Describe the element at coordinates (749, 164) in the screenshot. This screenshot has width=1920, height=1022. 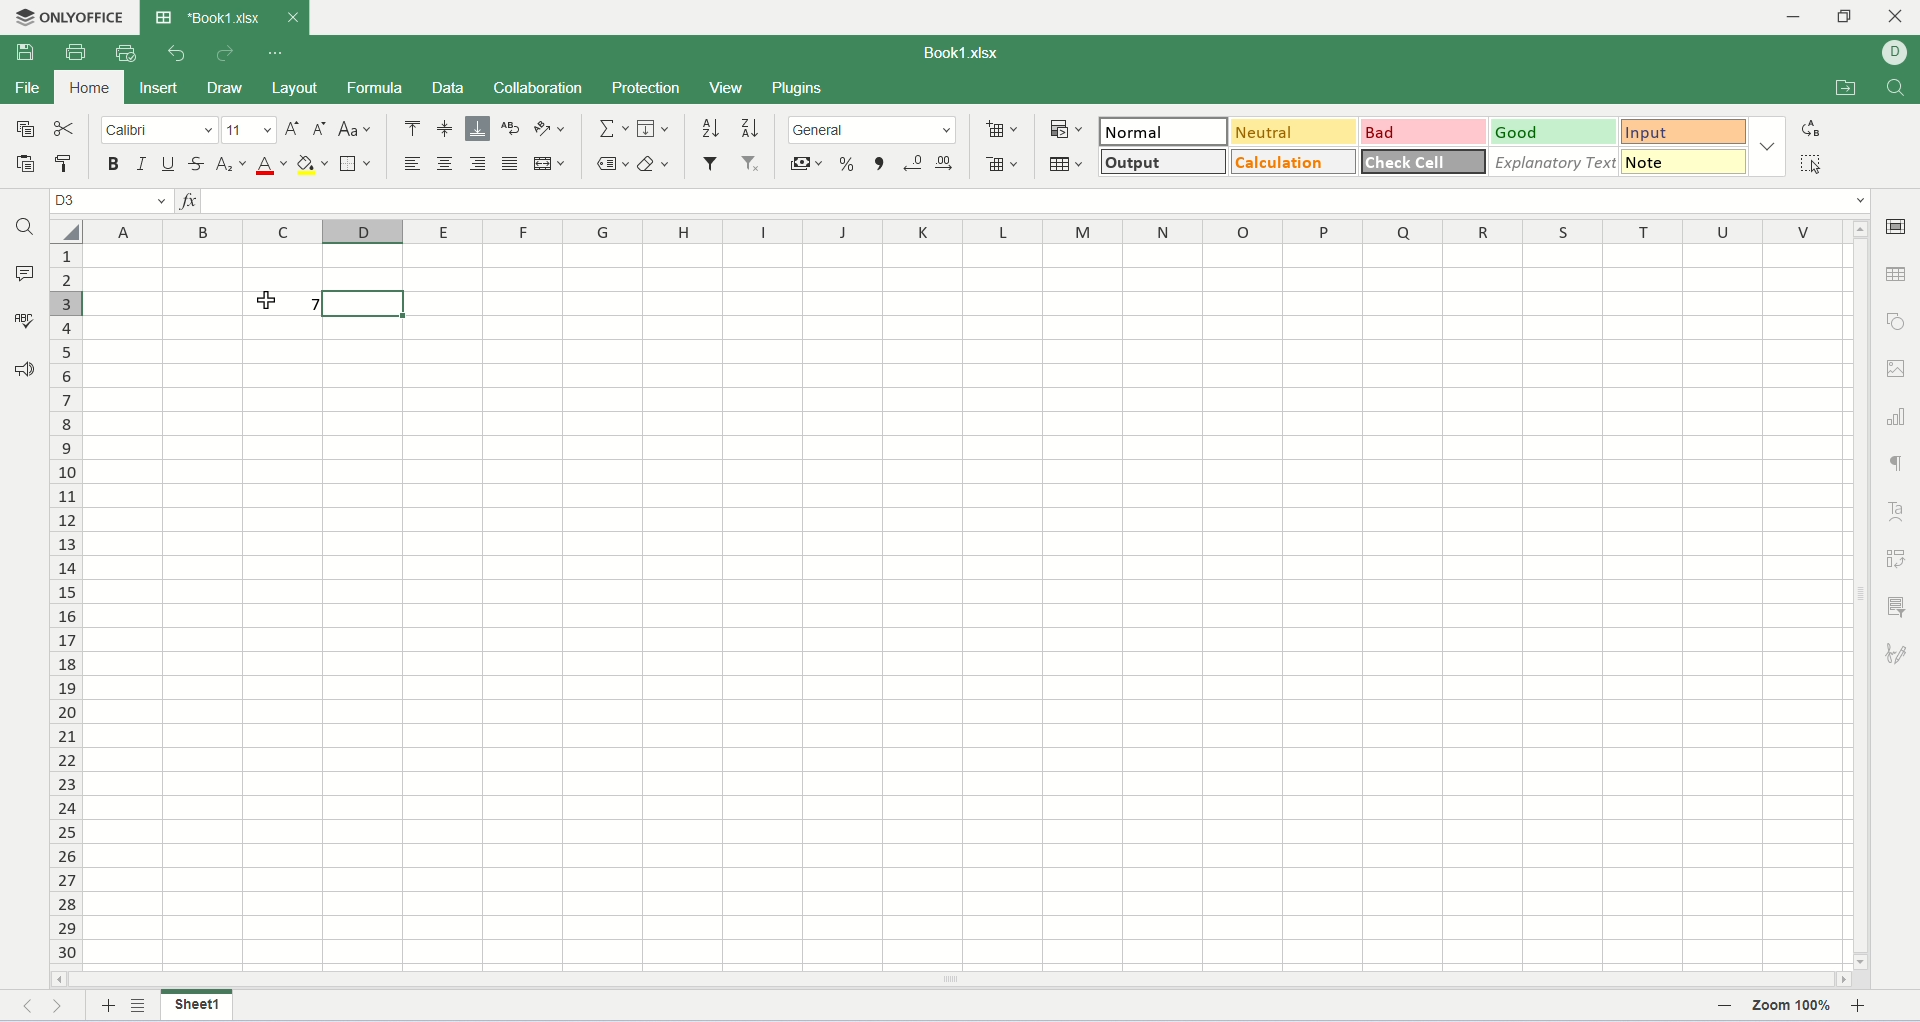
I see `remove filter` at that location.